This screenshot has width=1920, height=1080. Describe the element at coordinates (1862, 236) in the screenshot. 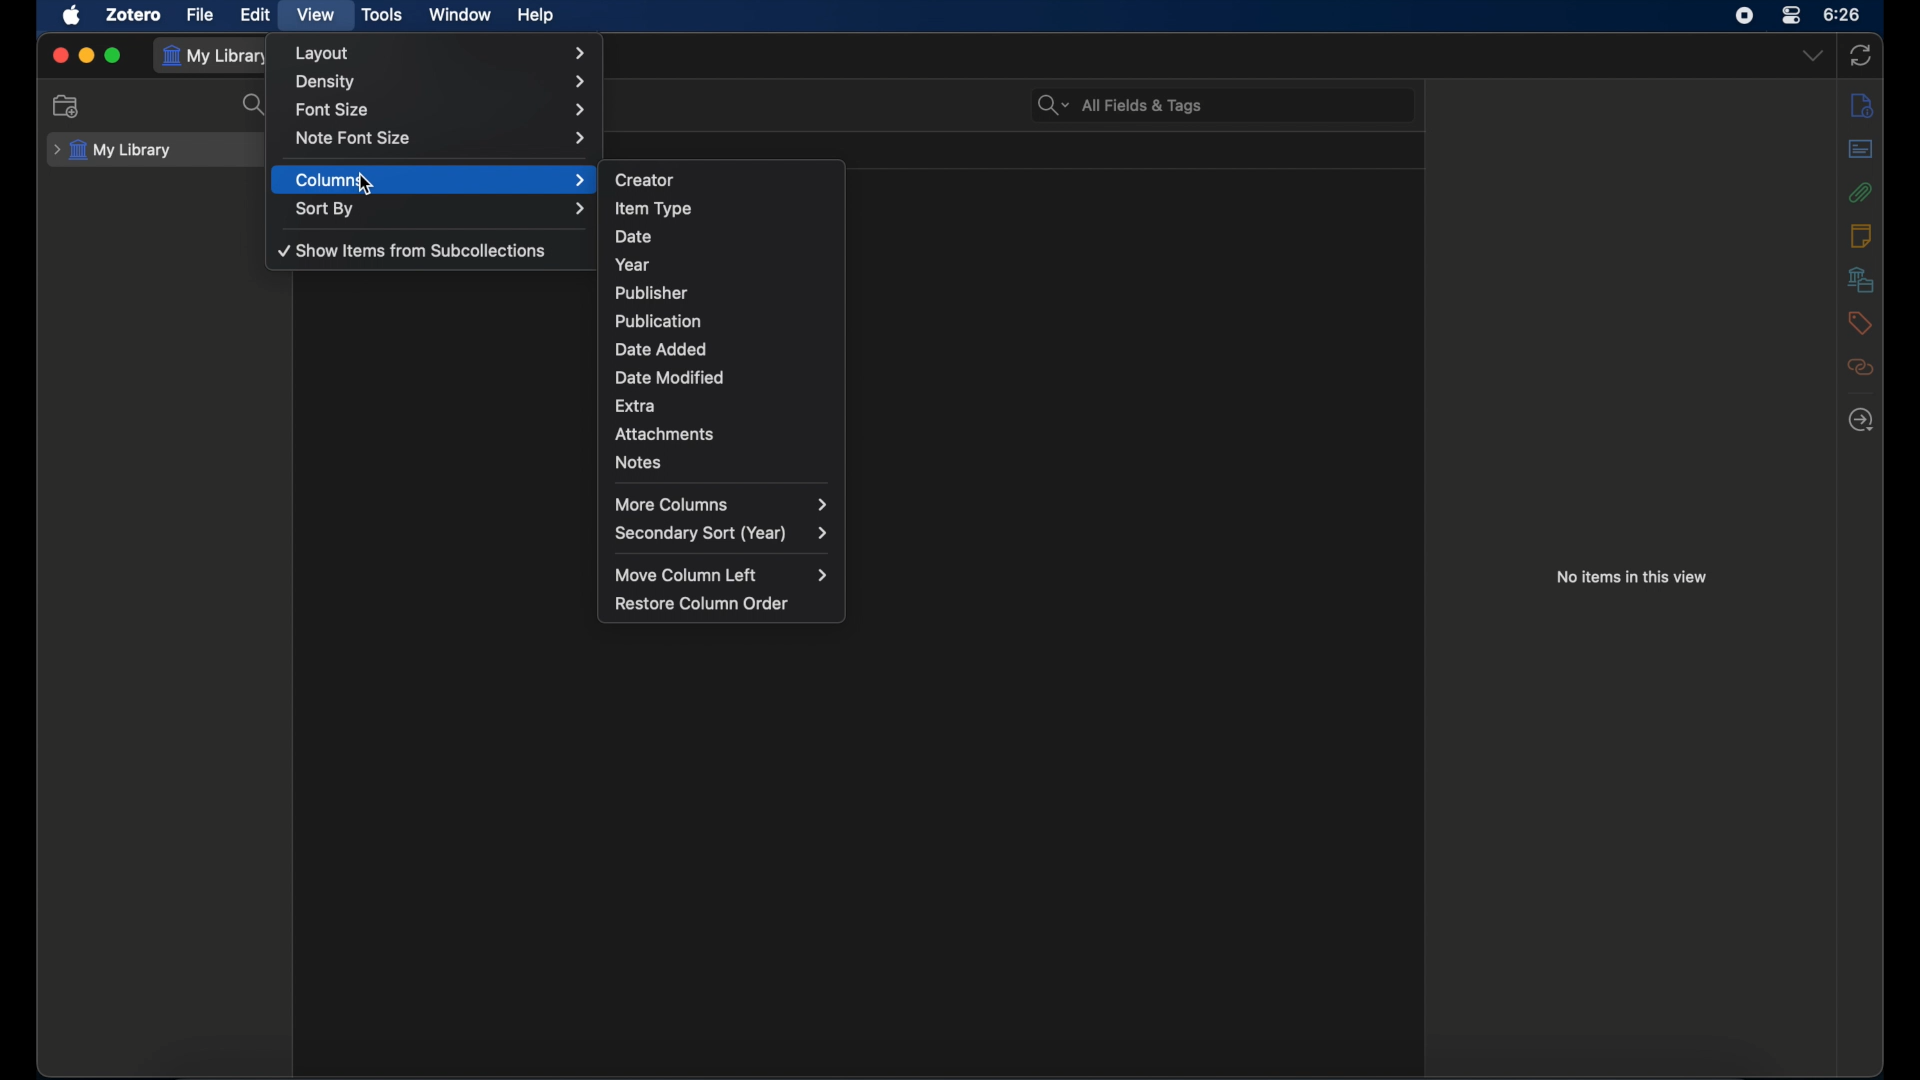

I see `notes` at that location.